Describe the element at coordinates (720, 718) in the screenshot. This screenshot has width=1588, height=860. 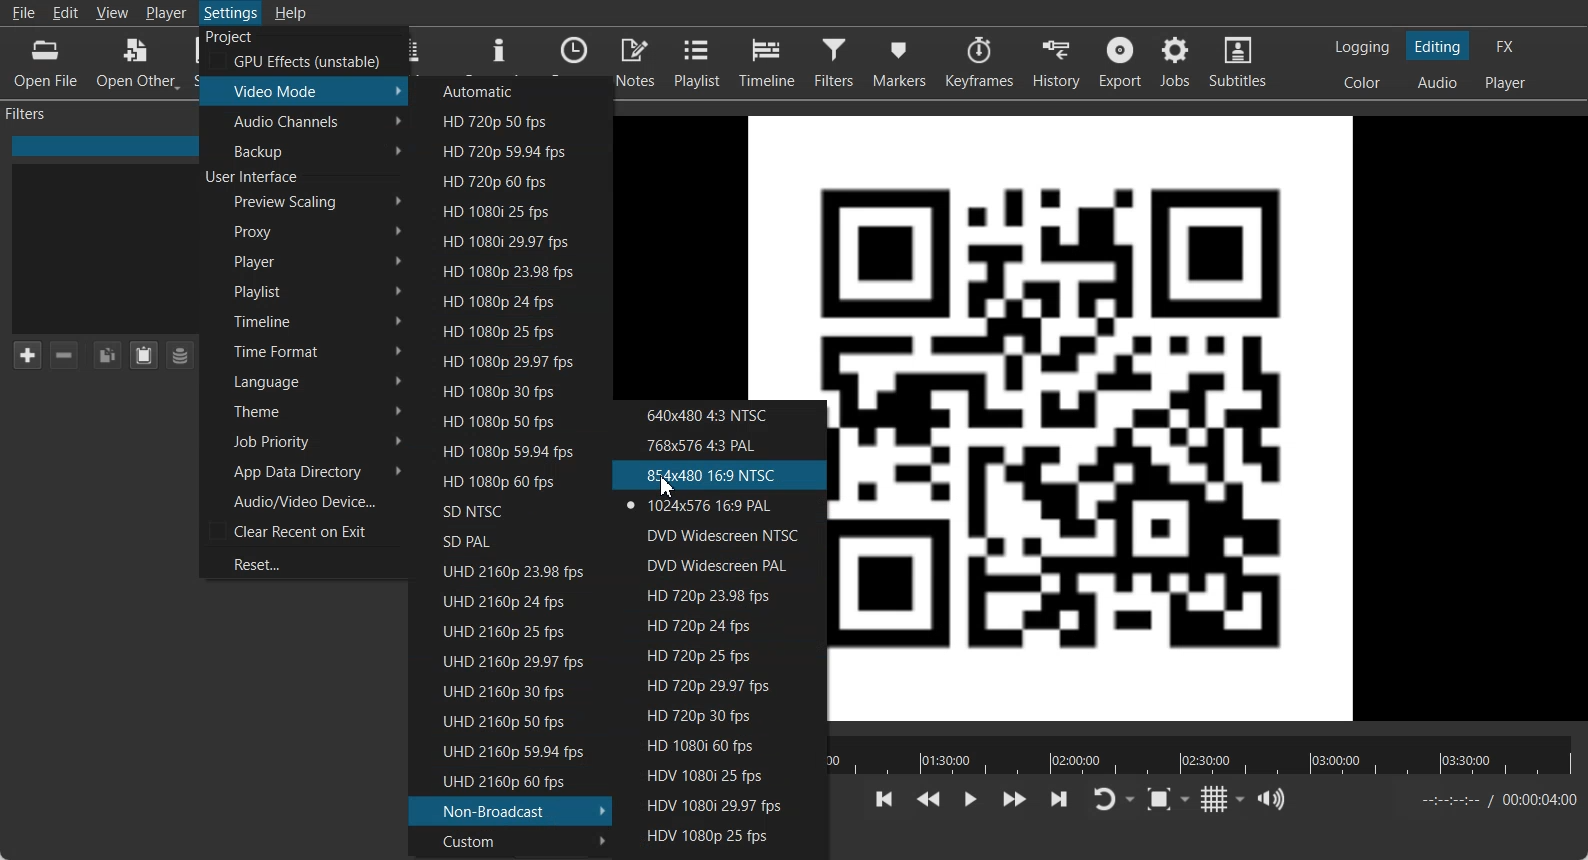
I see `HD 720p 30 fps` at that location.